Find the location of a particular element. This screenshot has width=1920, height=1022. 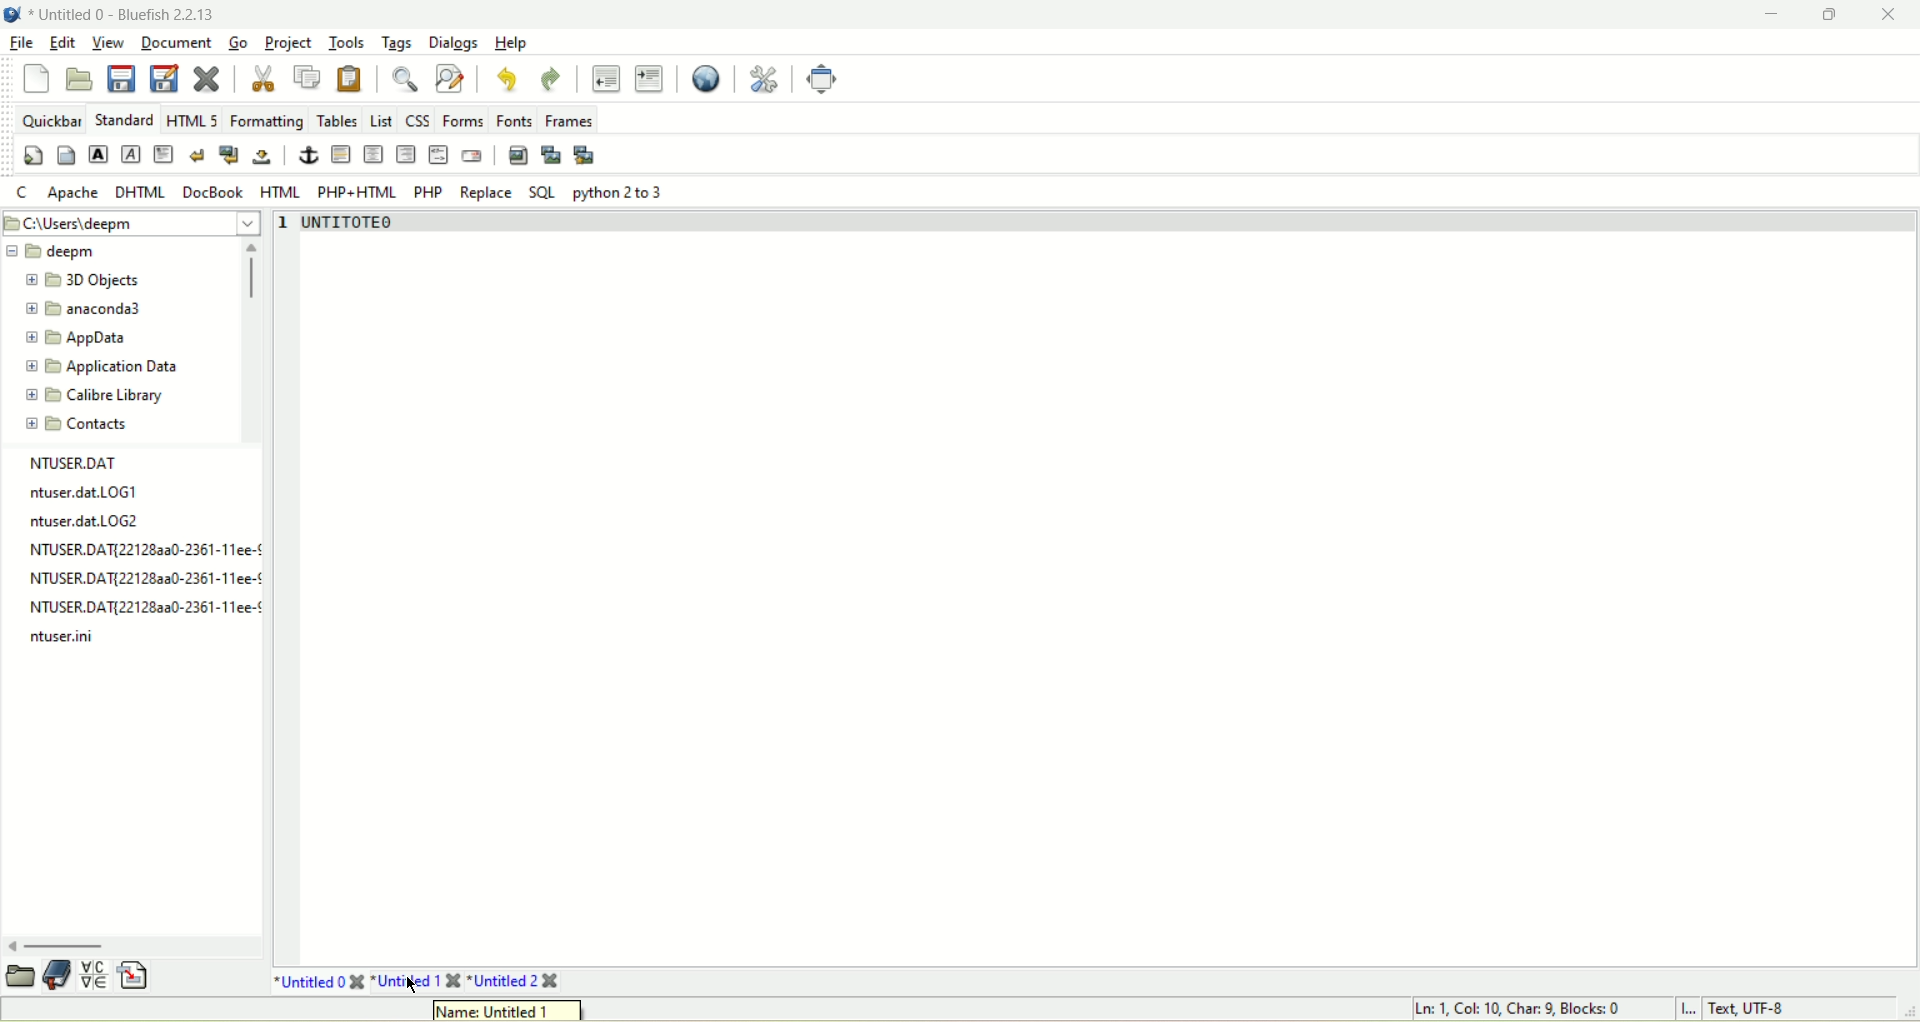

file is located at coordinates (78, 460).